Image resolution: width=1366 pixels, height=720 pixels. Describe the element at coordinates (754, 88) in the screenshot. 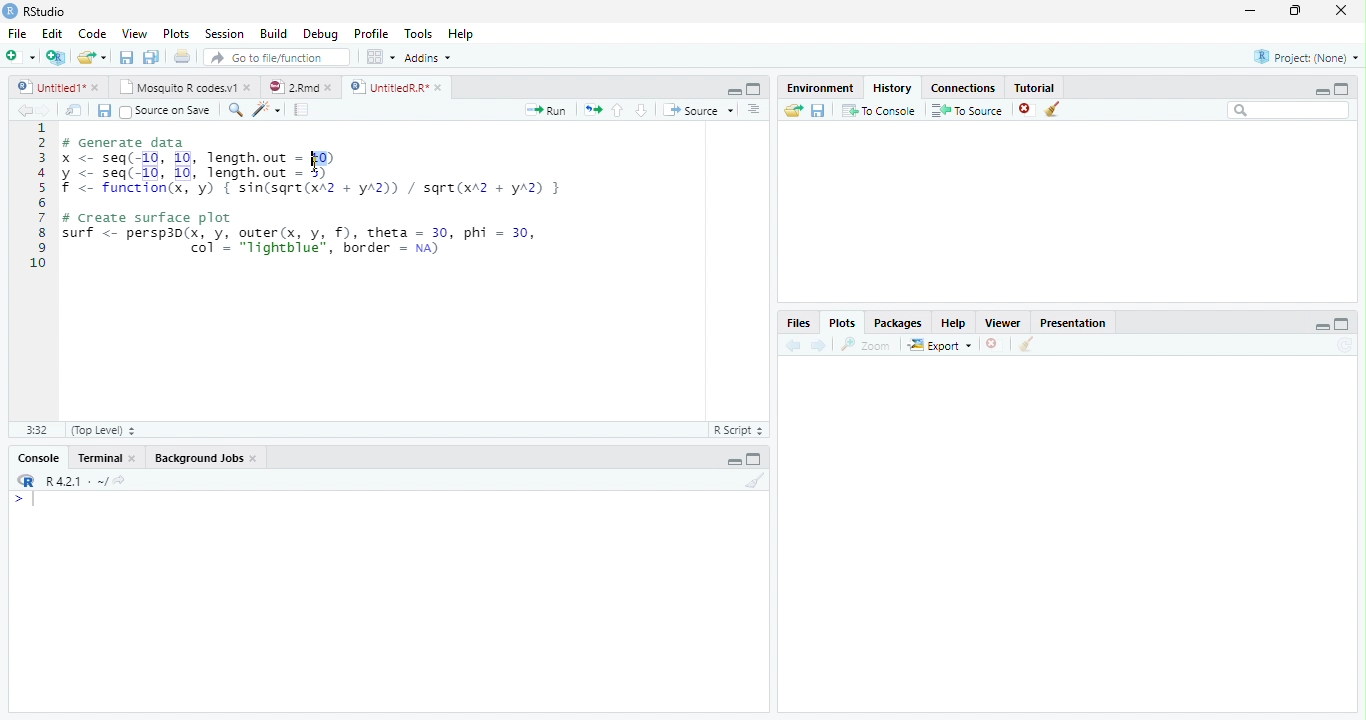

I see `Maximixe` at that location.